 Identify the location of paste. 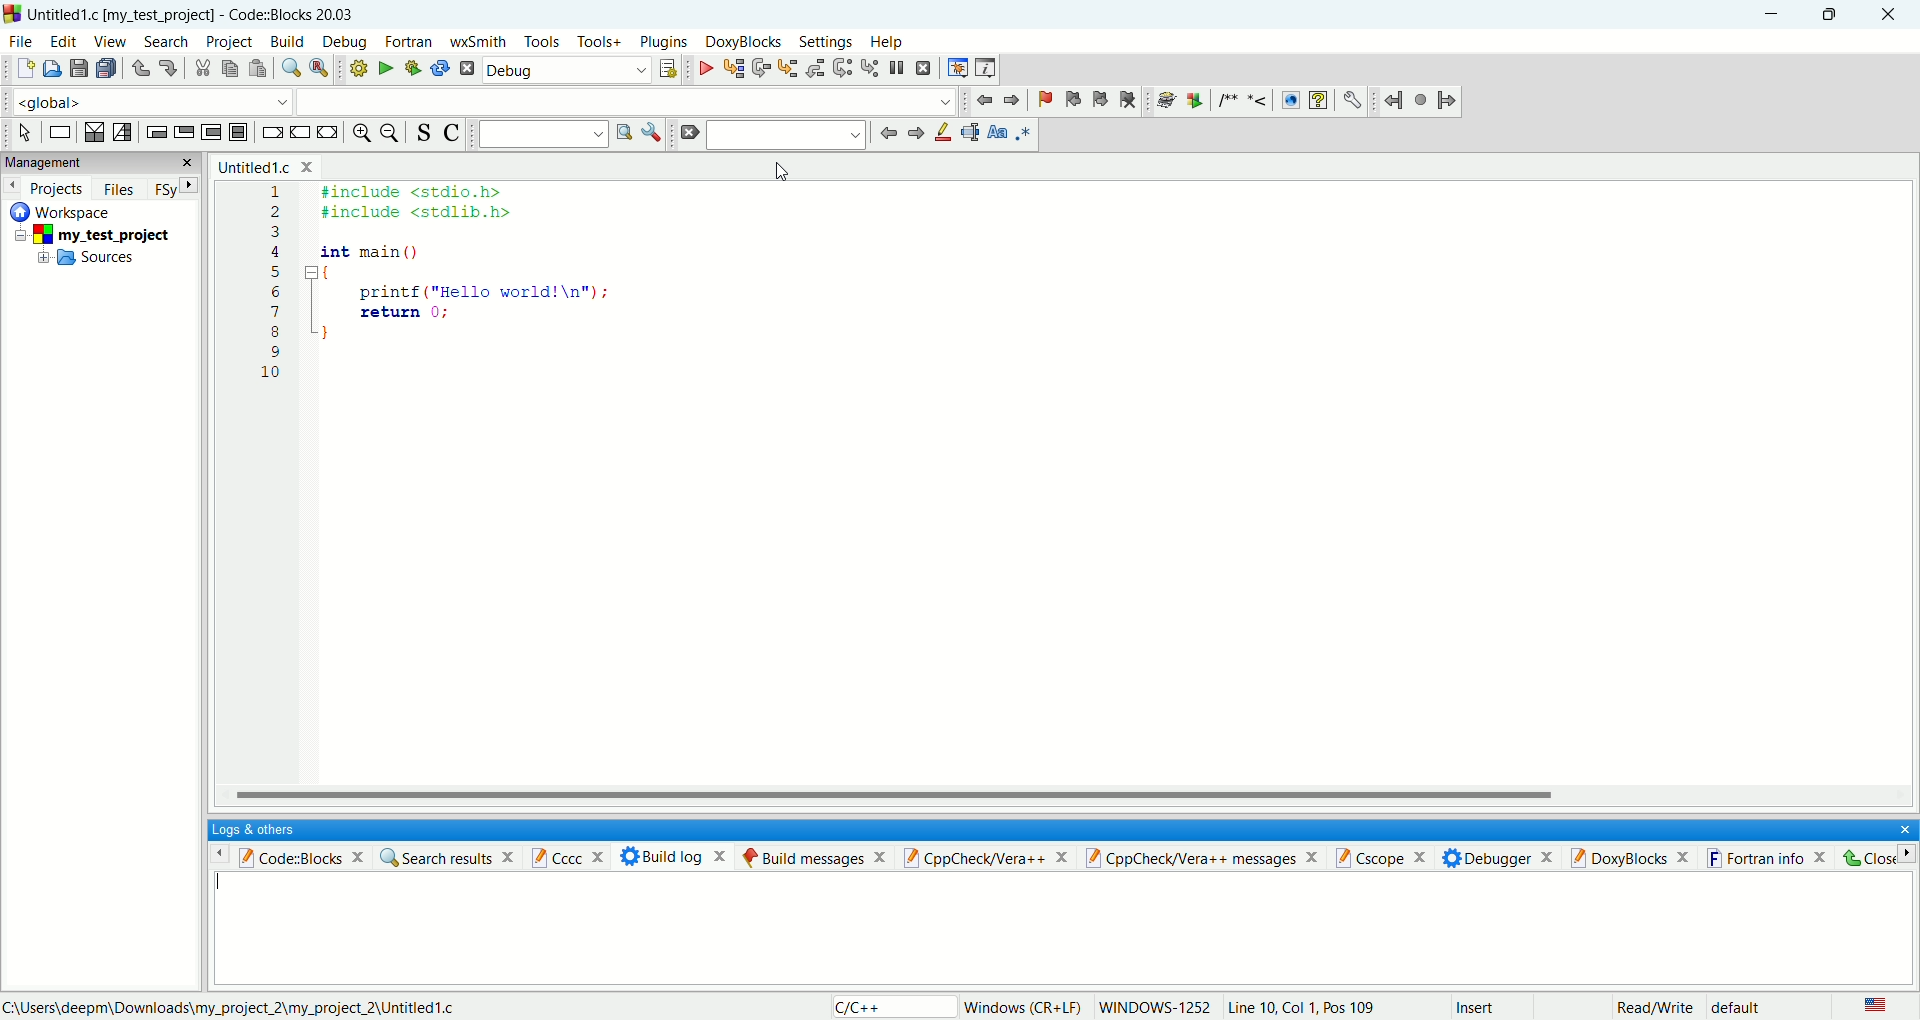
(256, 68).